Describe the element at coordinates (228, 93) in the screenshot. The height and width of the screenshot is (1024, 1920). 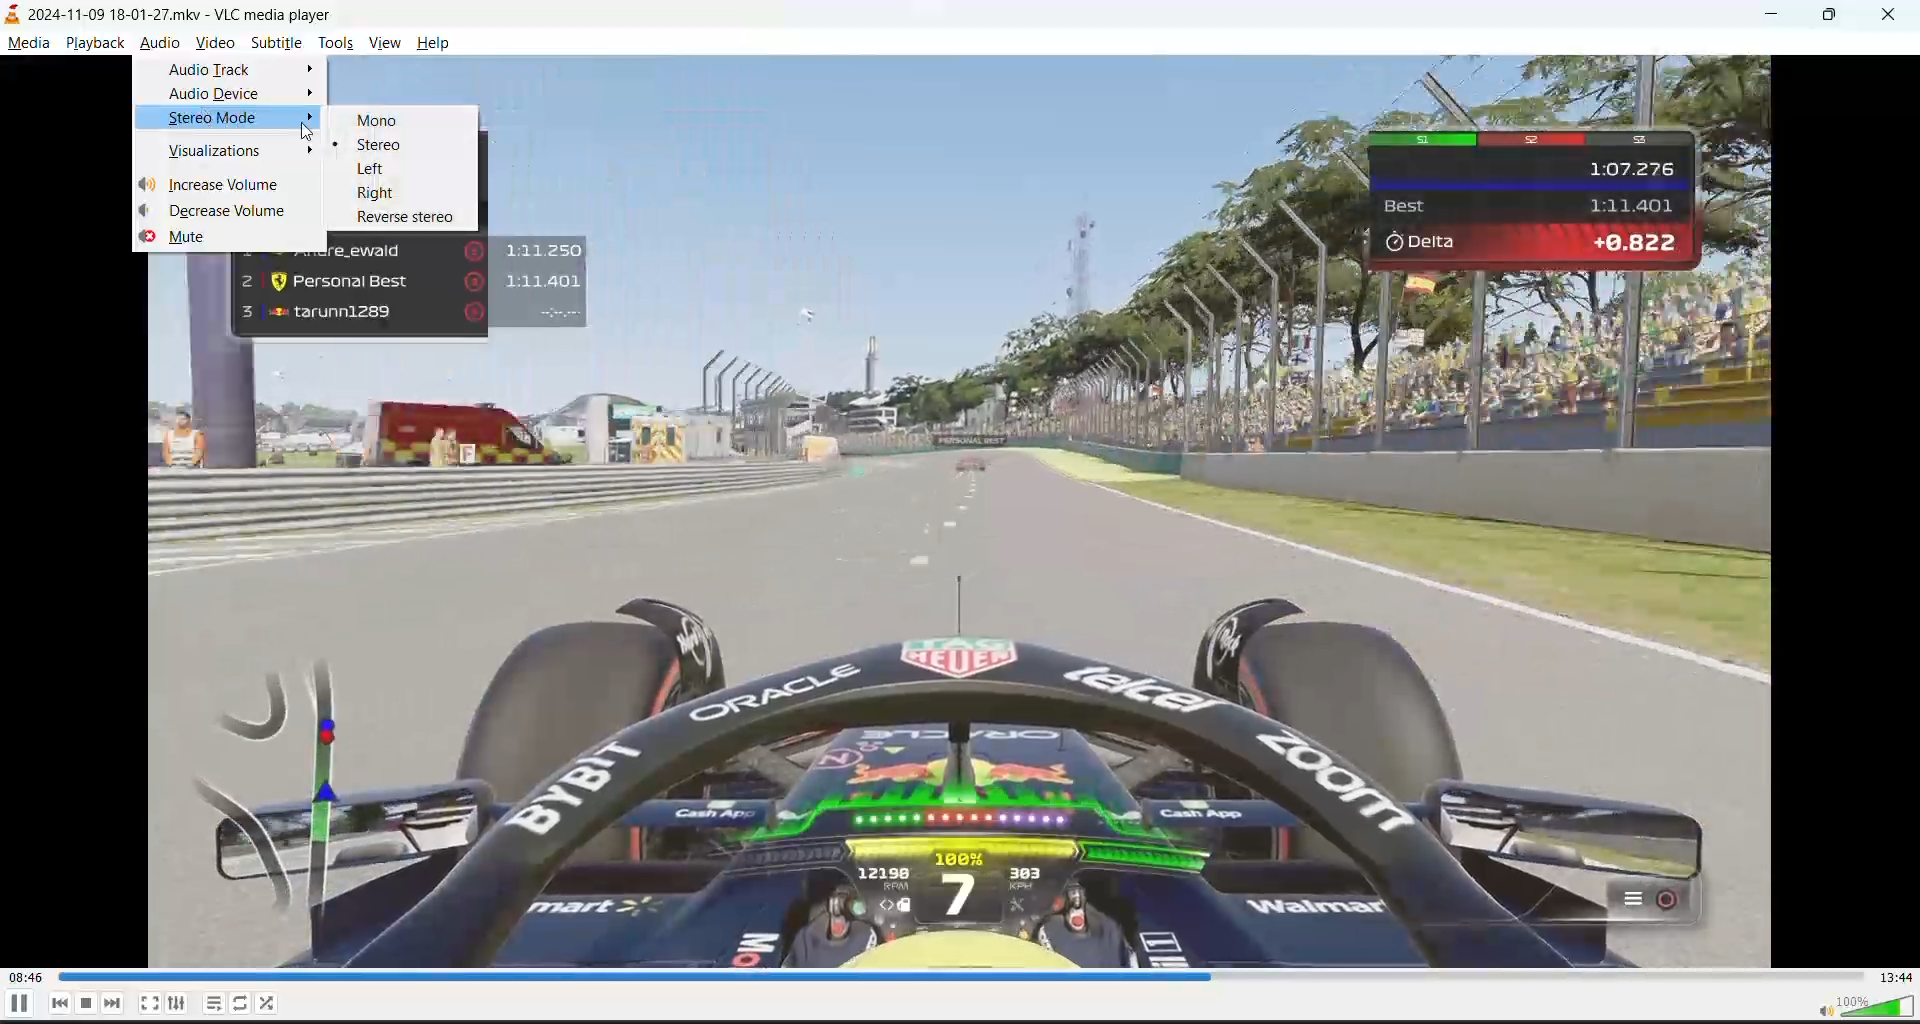
I see `Audio device` at that location.